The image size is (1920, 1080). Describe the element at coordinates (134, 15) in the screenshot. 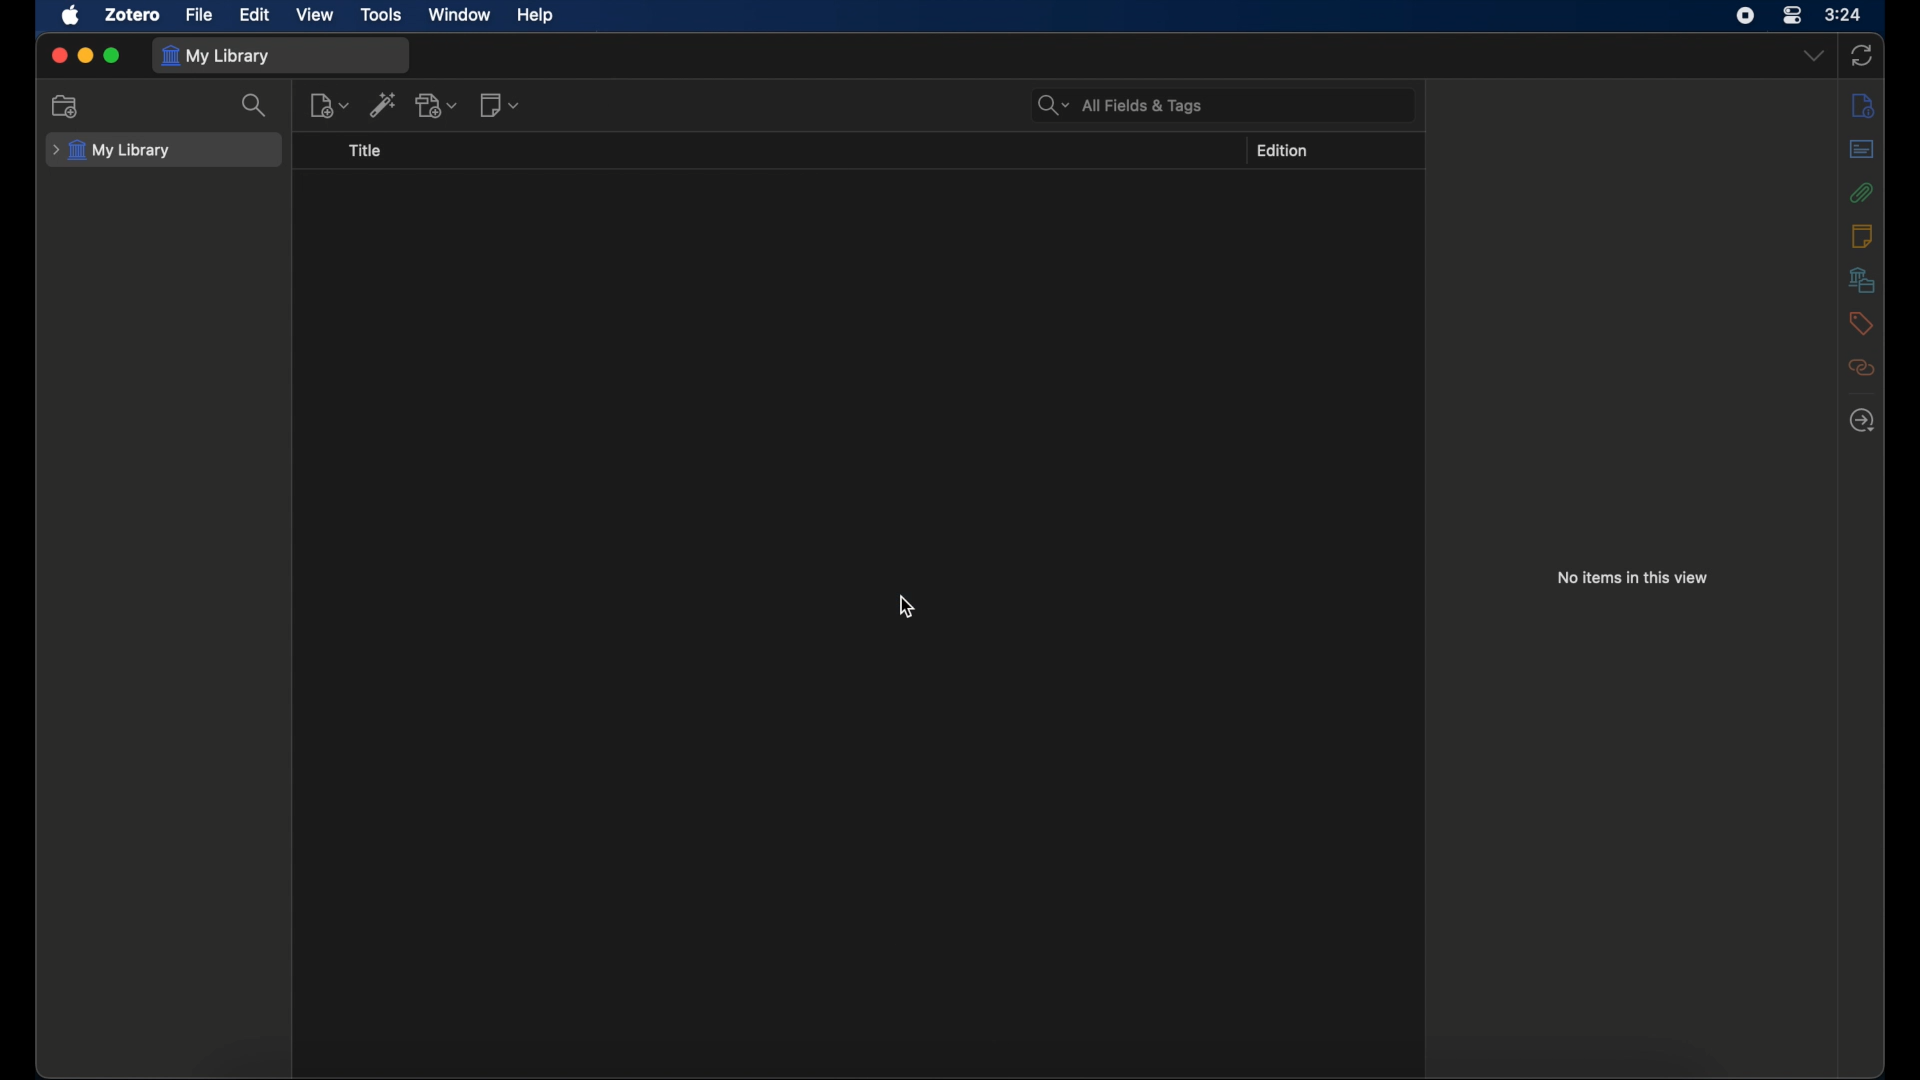

I see `zotero` at that location.